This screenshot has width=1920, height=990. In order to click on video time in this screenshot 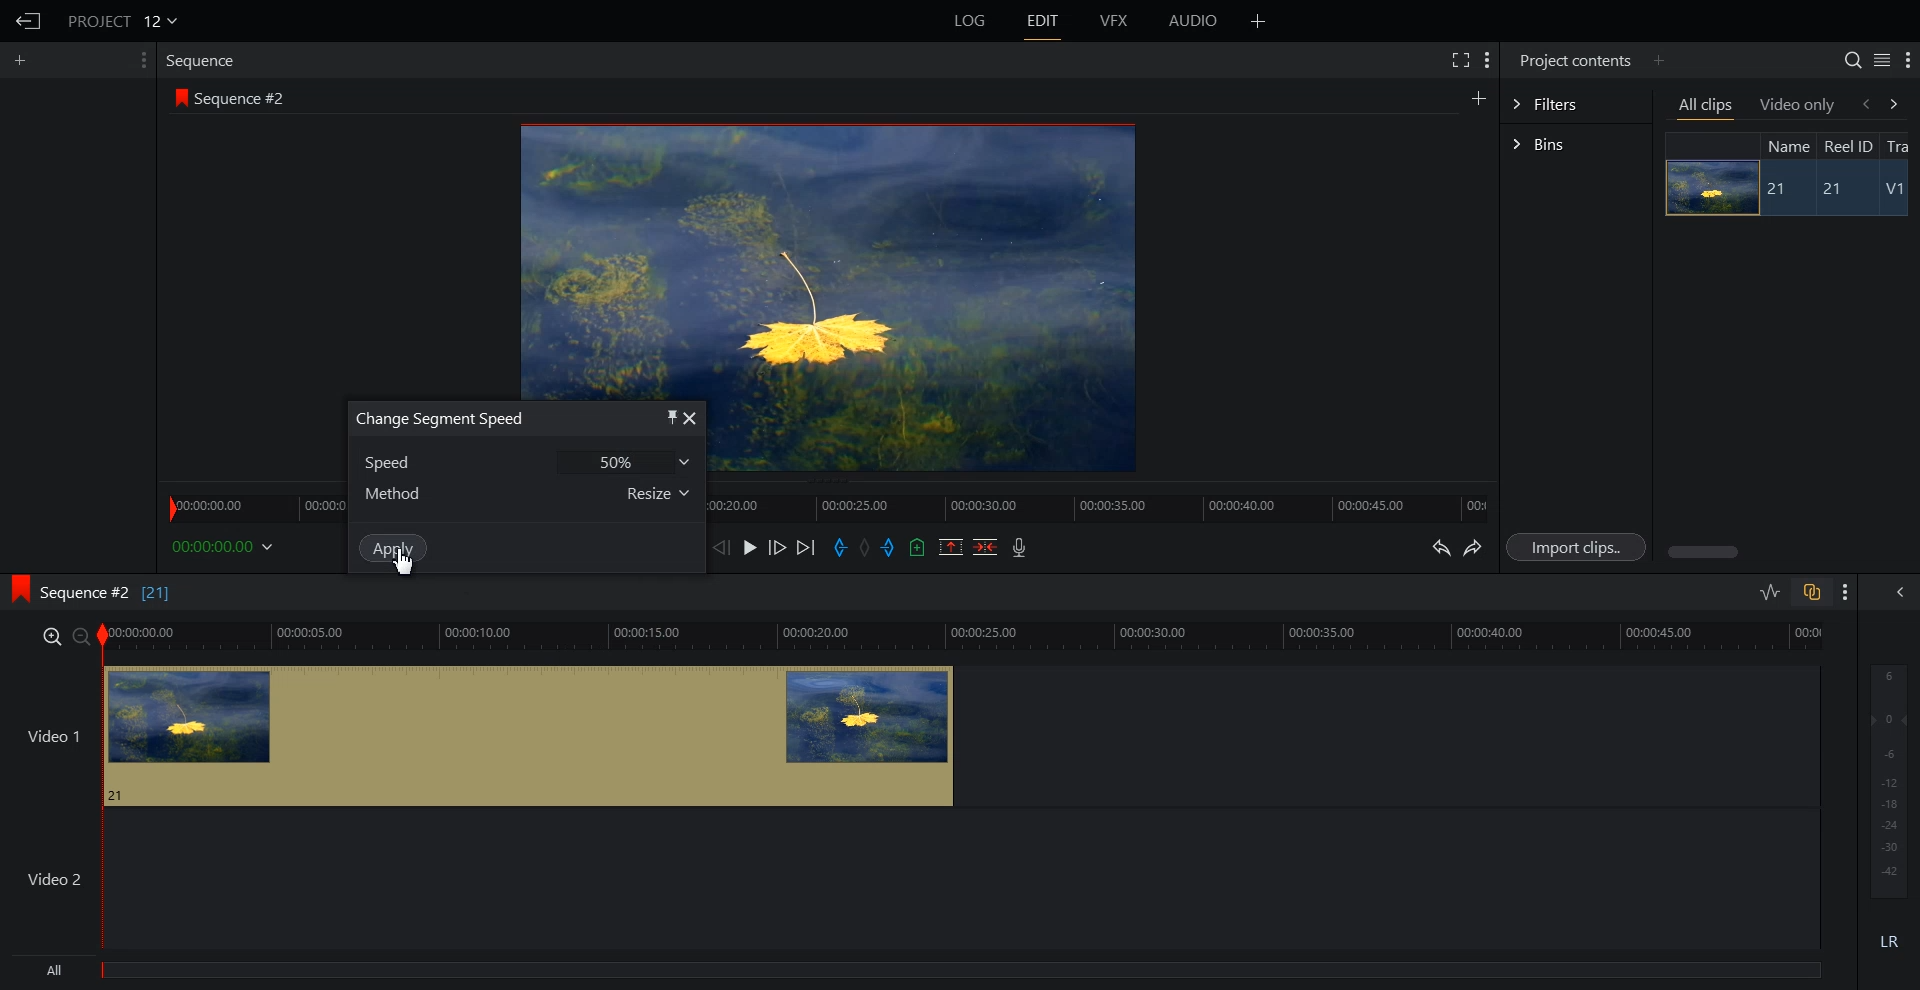, I will do `click(966, 634)`.